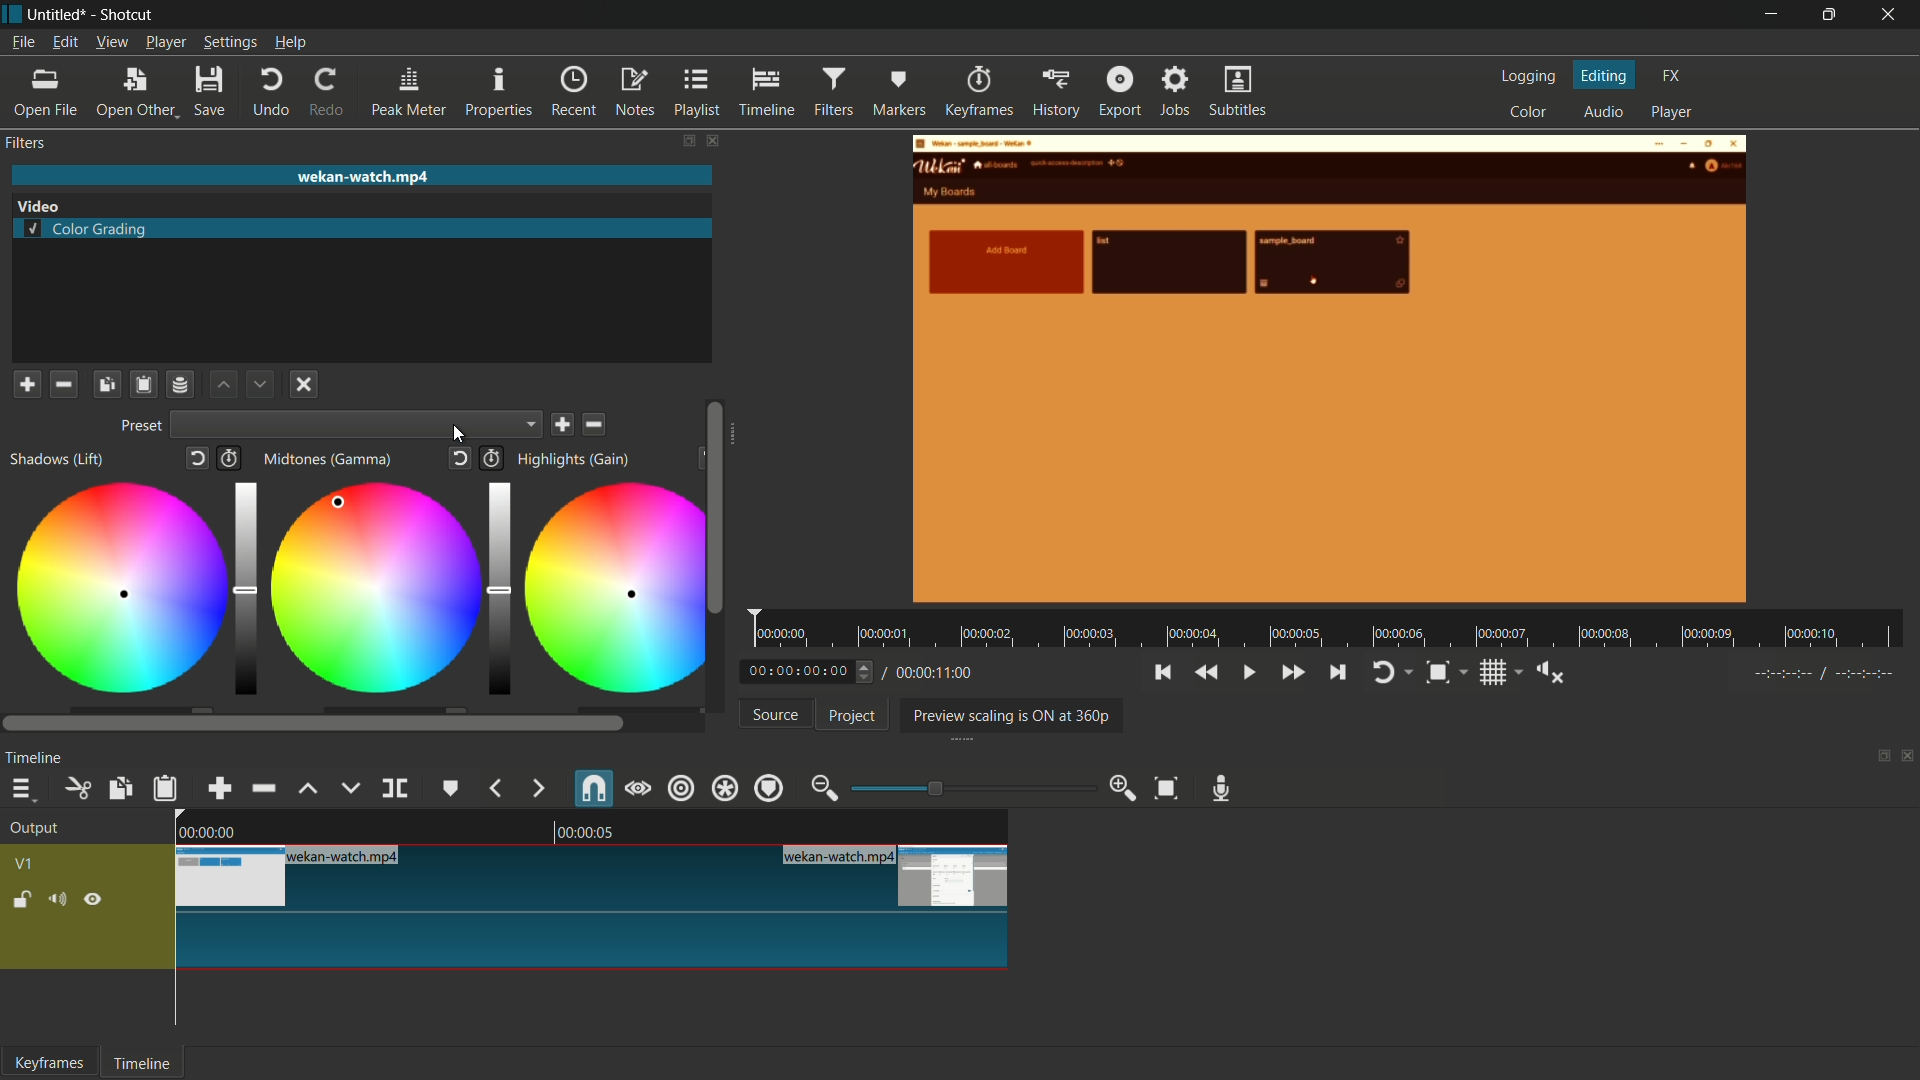 Image resolution: width=1920 pixels, height=1080 pixels. What do you see at coordinates (327, 459) in the screenshot?
I see `midtones(gamma)` at bounding box center [327, 459].